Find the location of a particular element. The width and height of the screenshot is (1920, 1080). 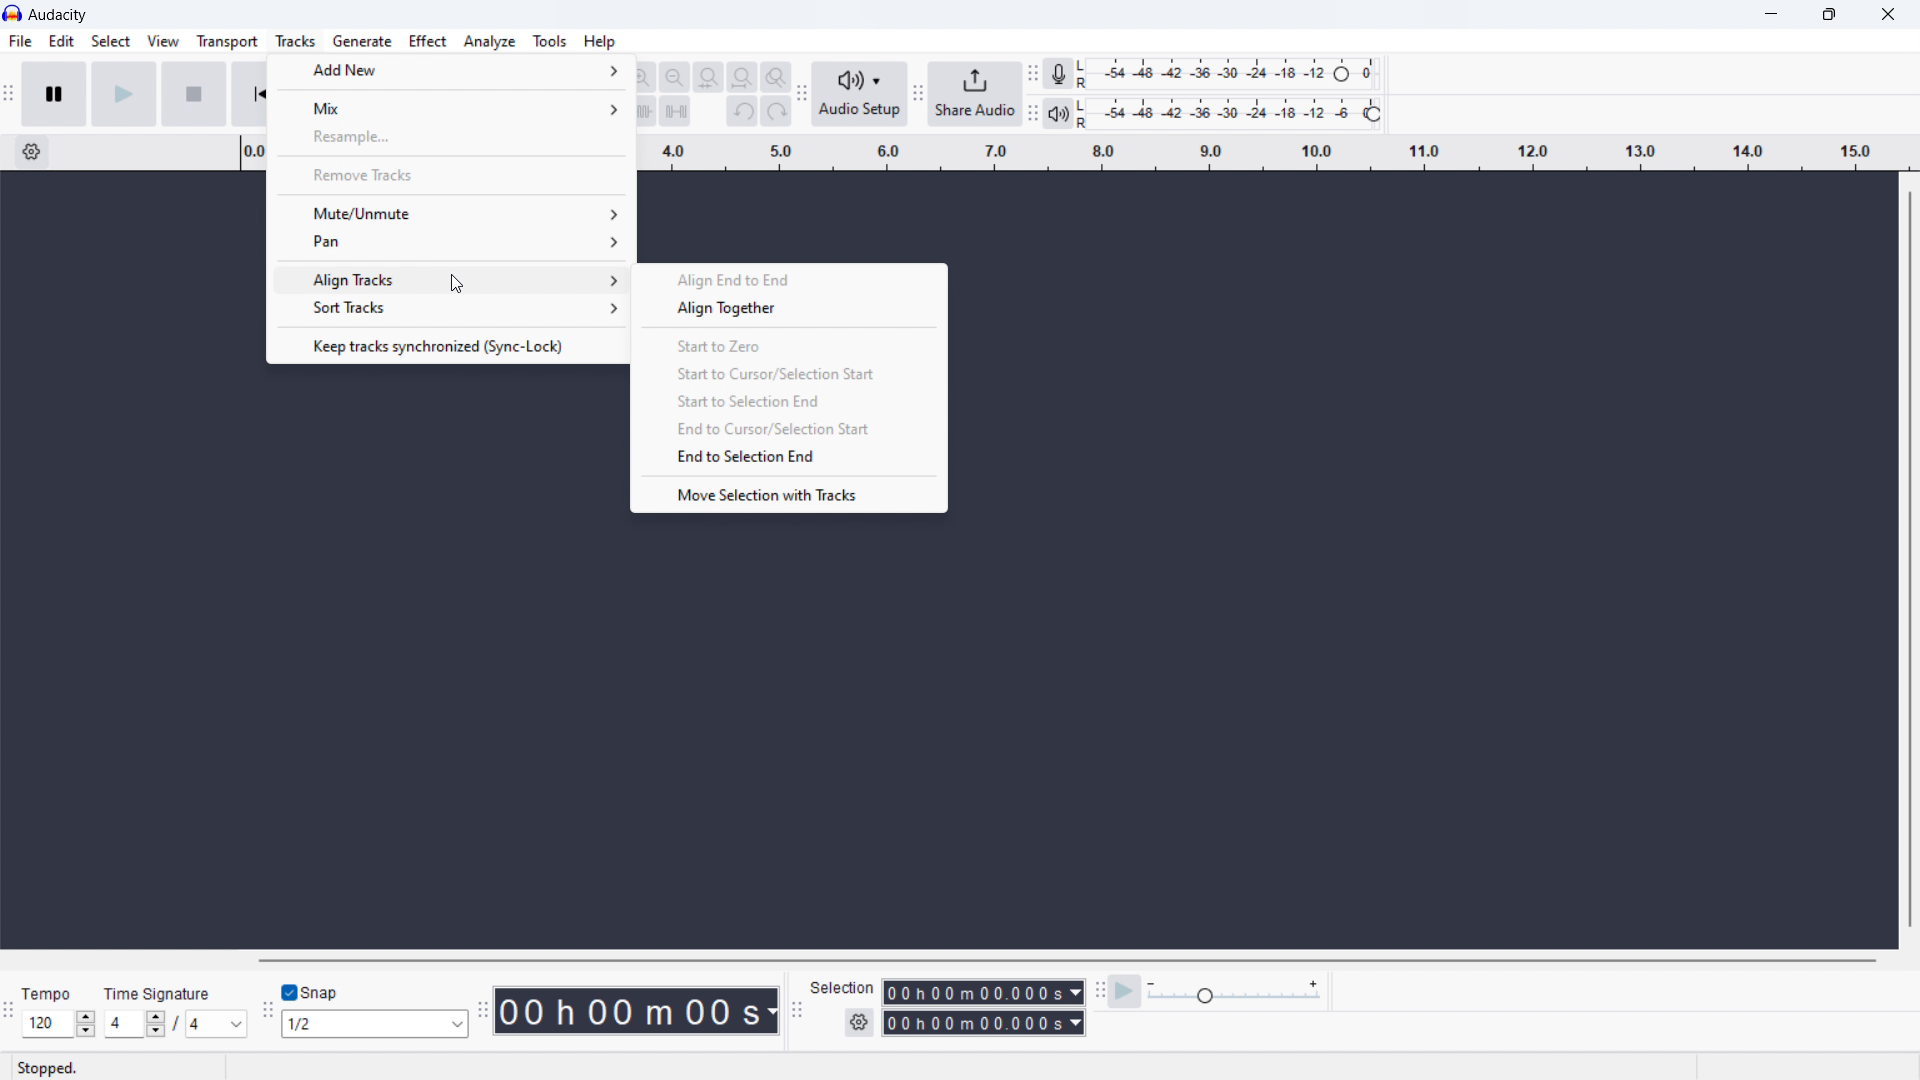

maximize is located at coordinates (1830, 15).